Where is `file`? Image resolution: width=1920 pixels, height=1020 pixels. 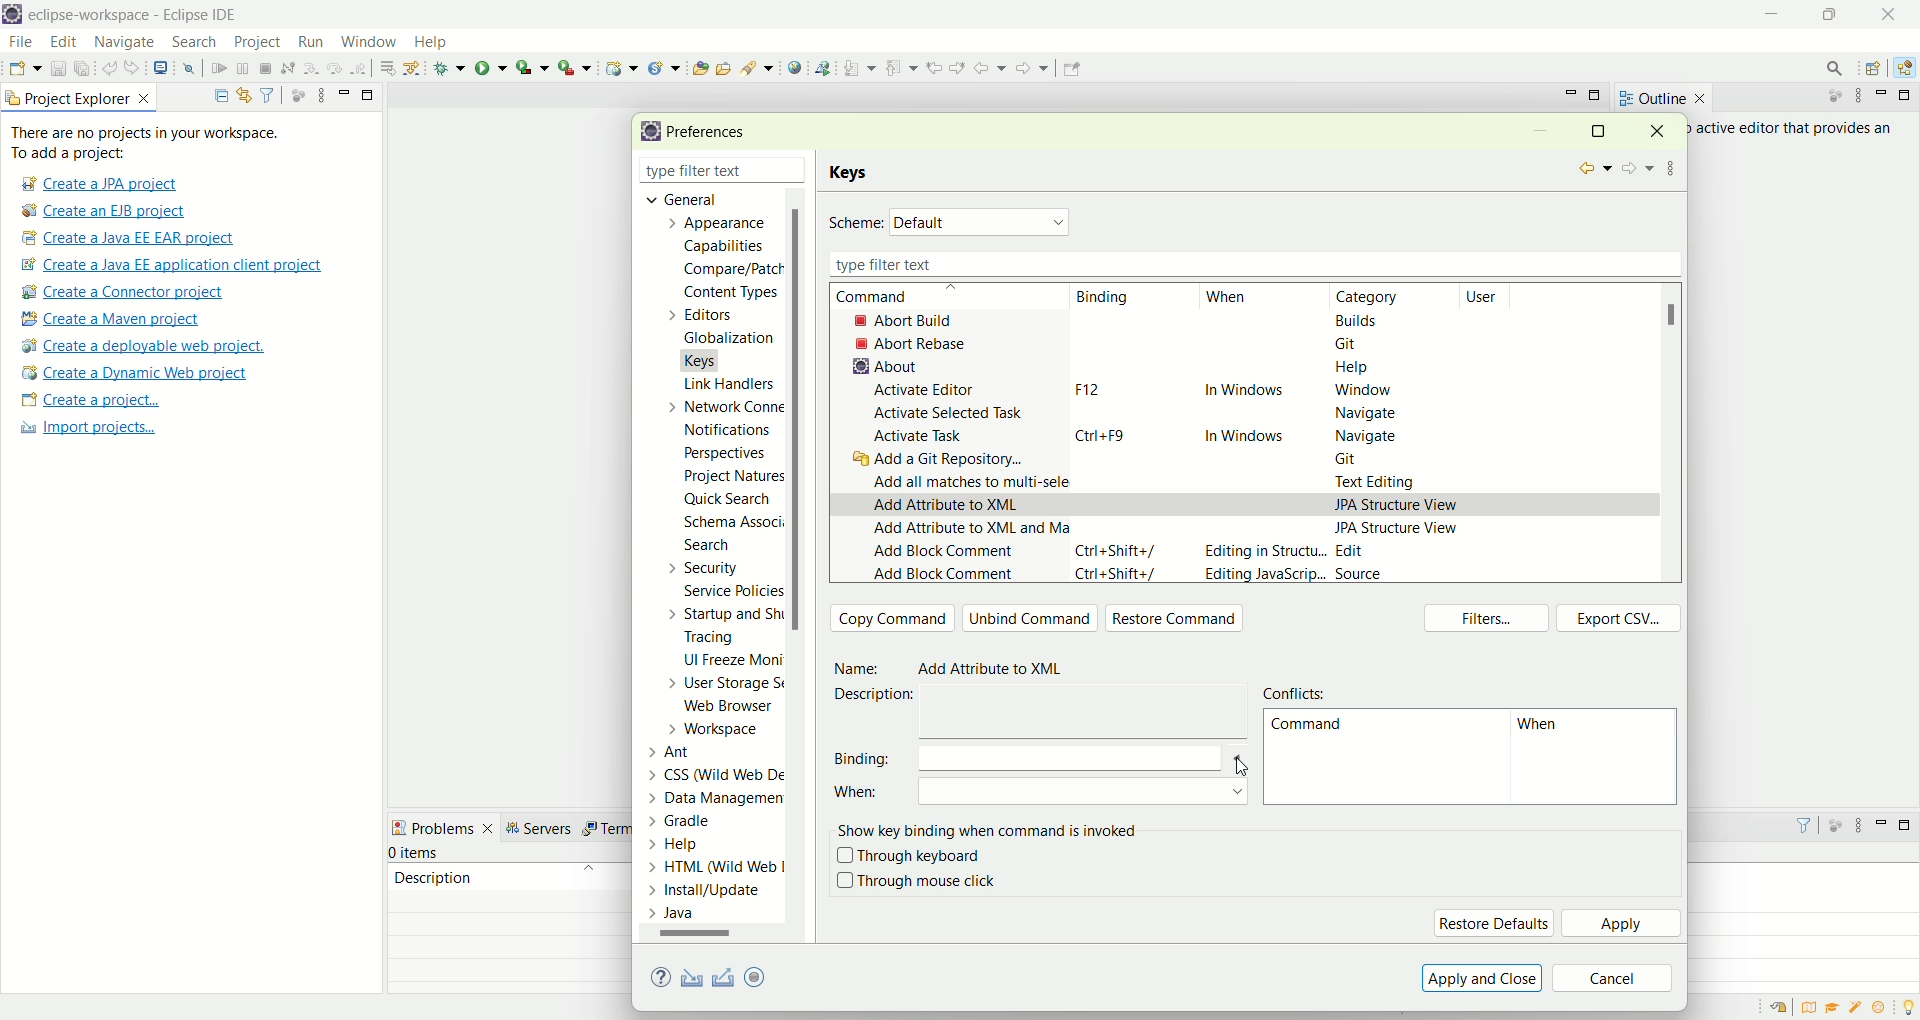
file is located at coordinates (19, 43).